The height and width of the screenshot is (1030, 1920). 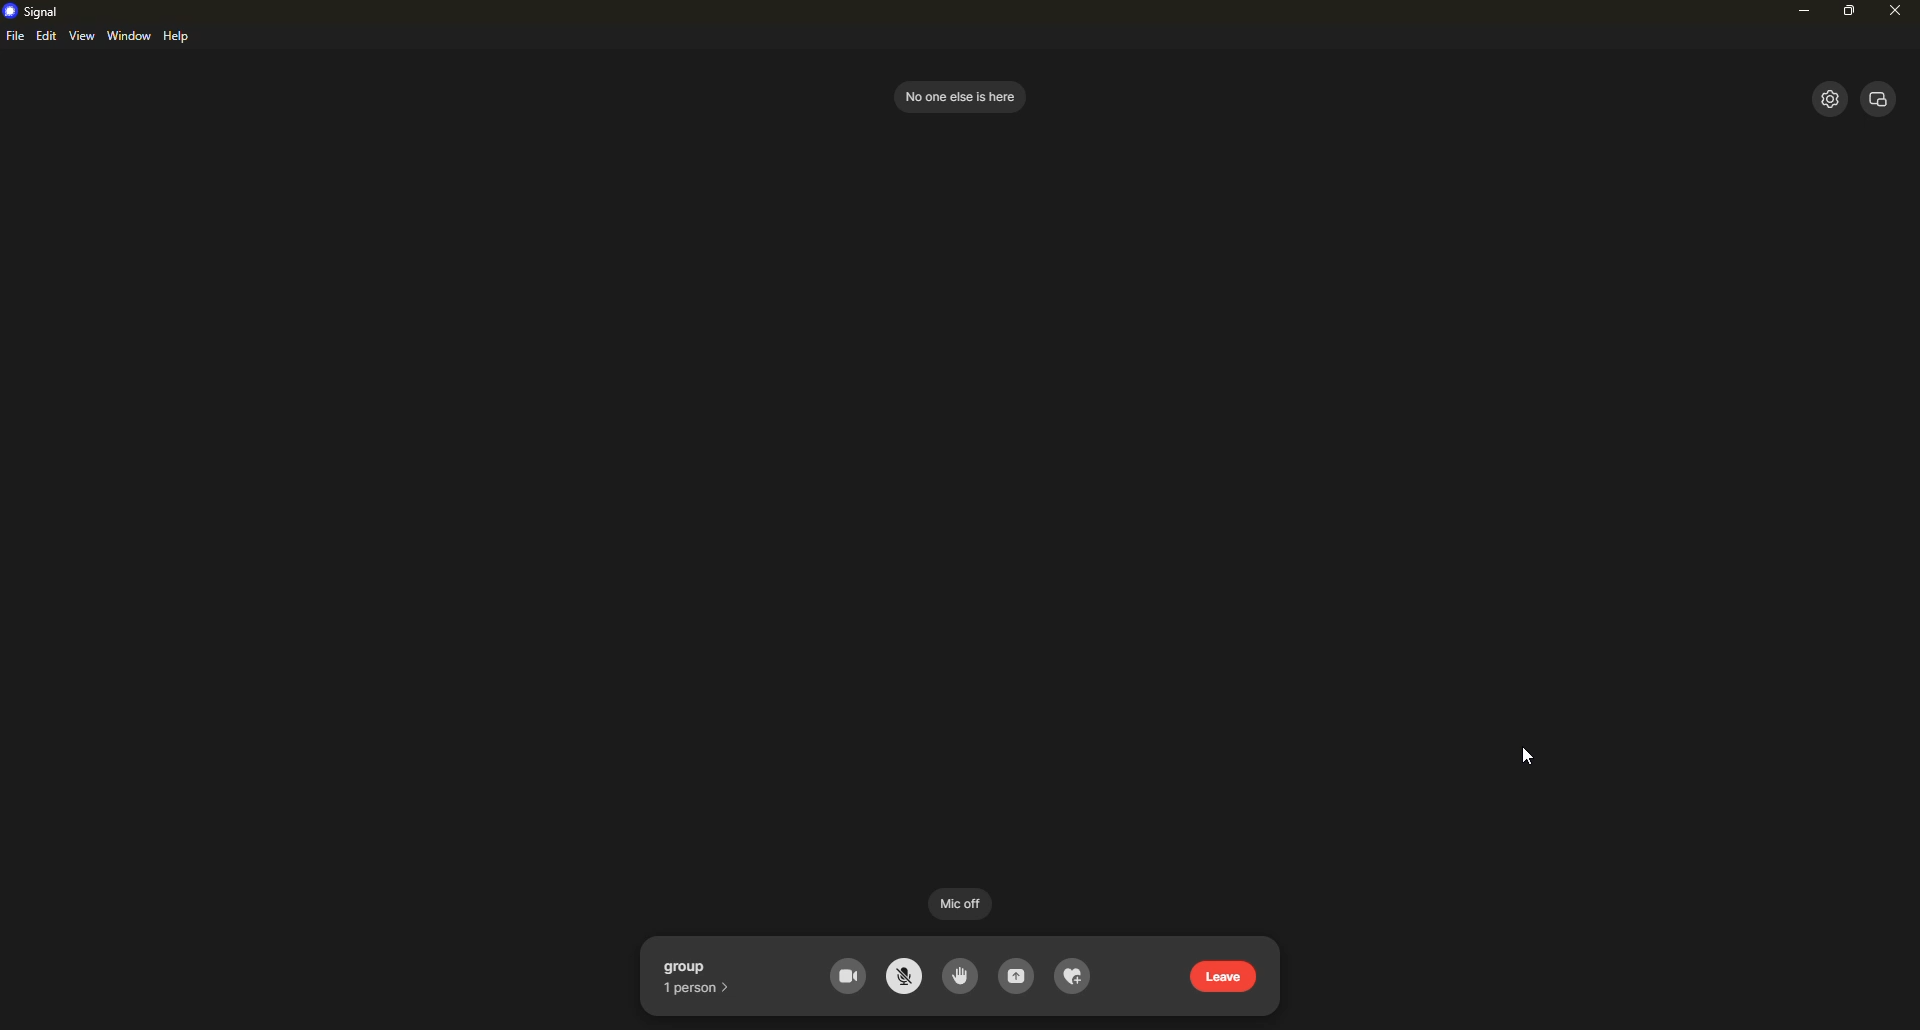 What do you see at coordinates (1227, 976) in the screenshot?
I see `leave` at bounding box center [1227, 976].